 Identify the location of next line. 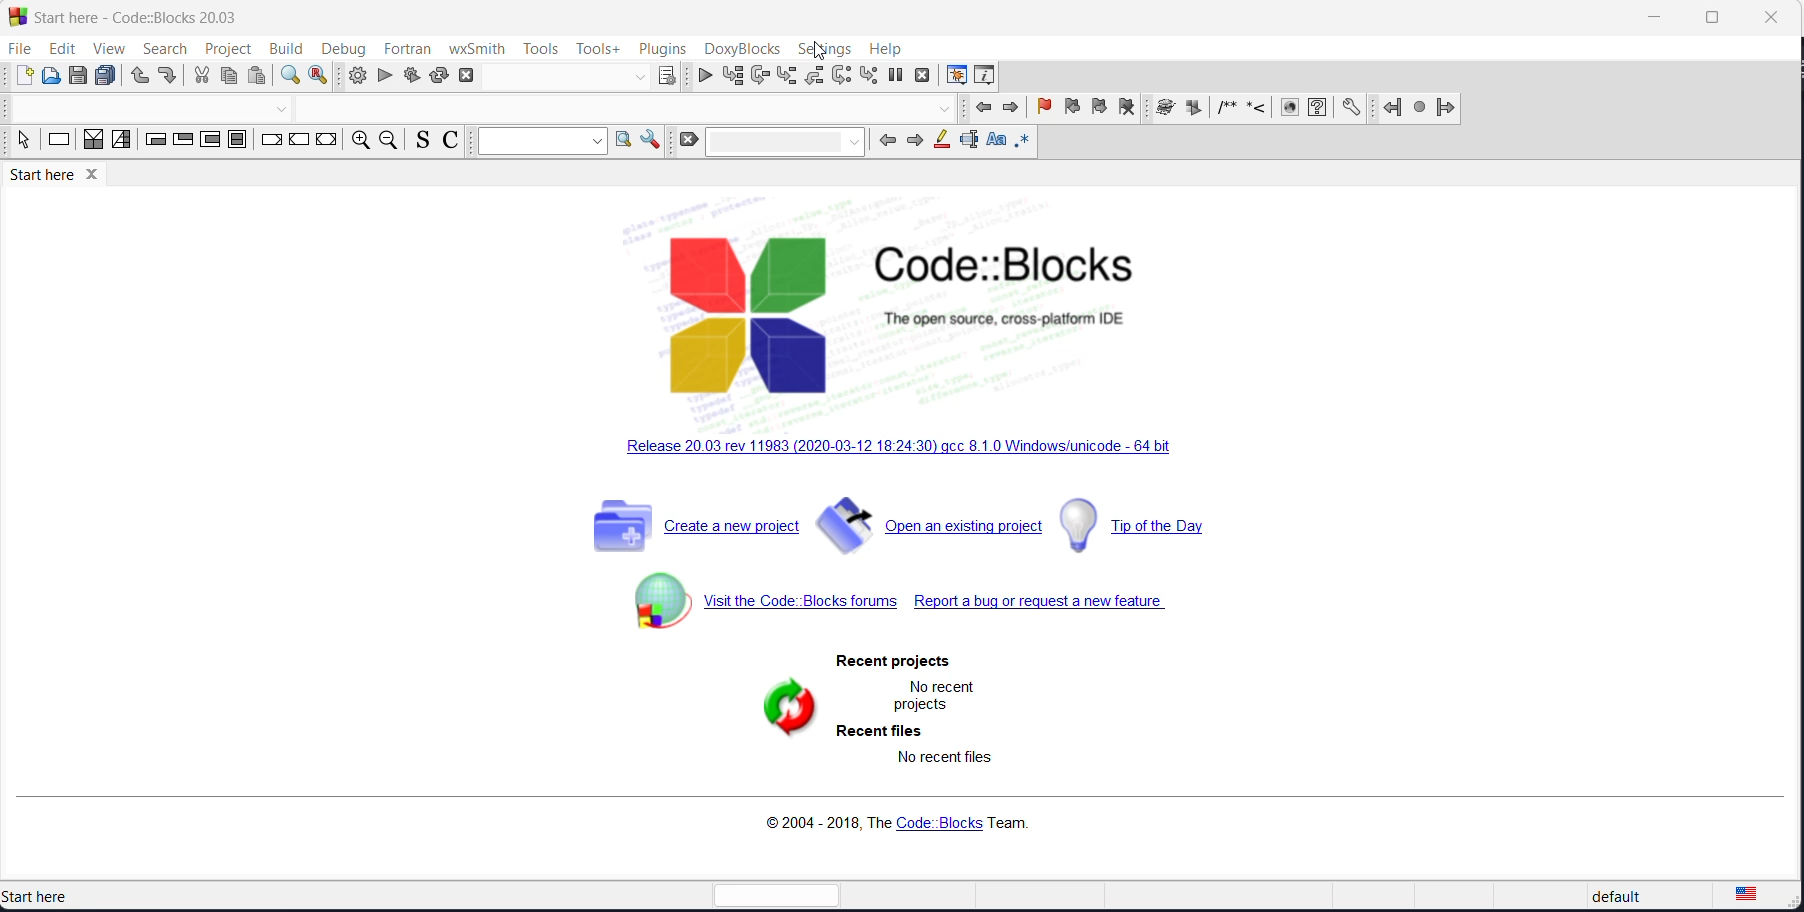
(763, 76).